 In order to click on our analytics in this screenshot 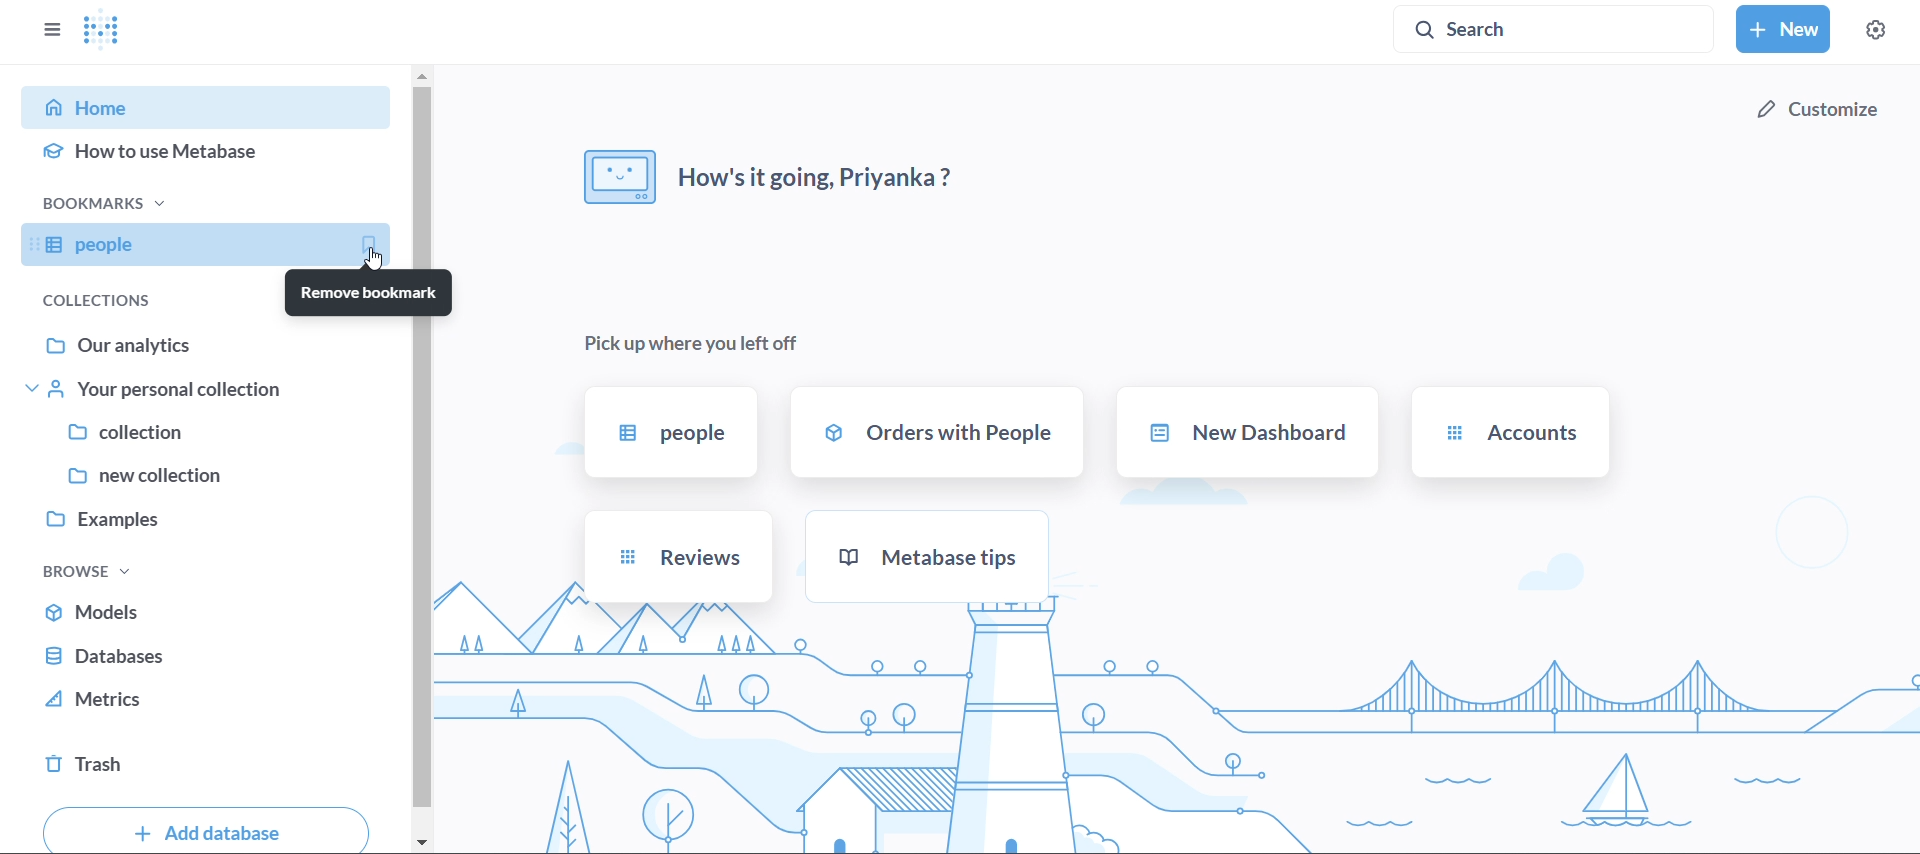, I will do `click(207, 343)`.